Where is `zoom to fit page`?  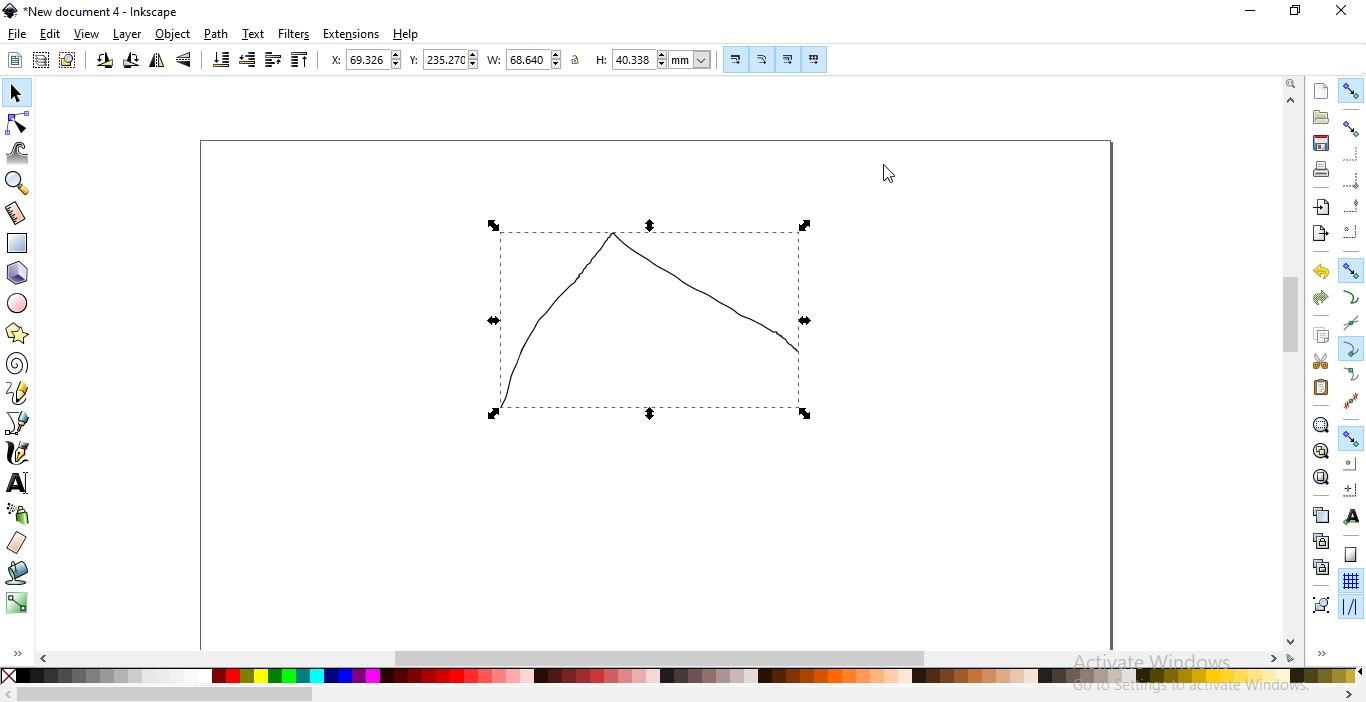
zoom to fit page is located at coordinates (1320, 477).